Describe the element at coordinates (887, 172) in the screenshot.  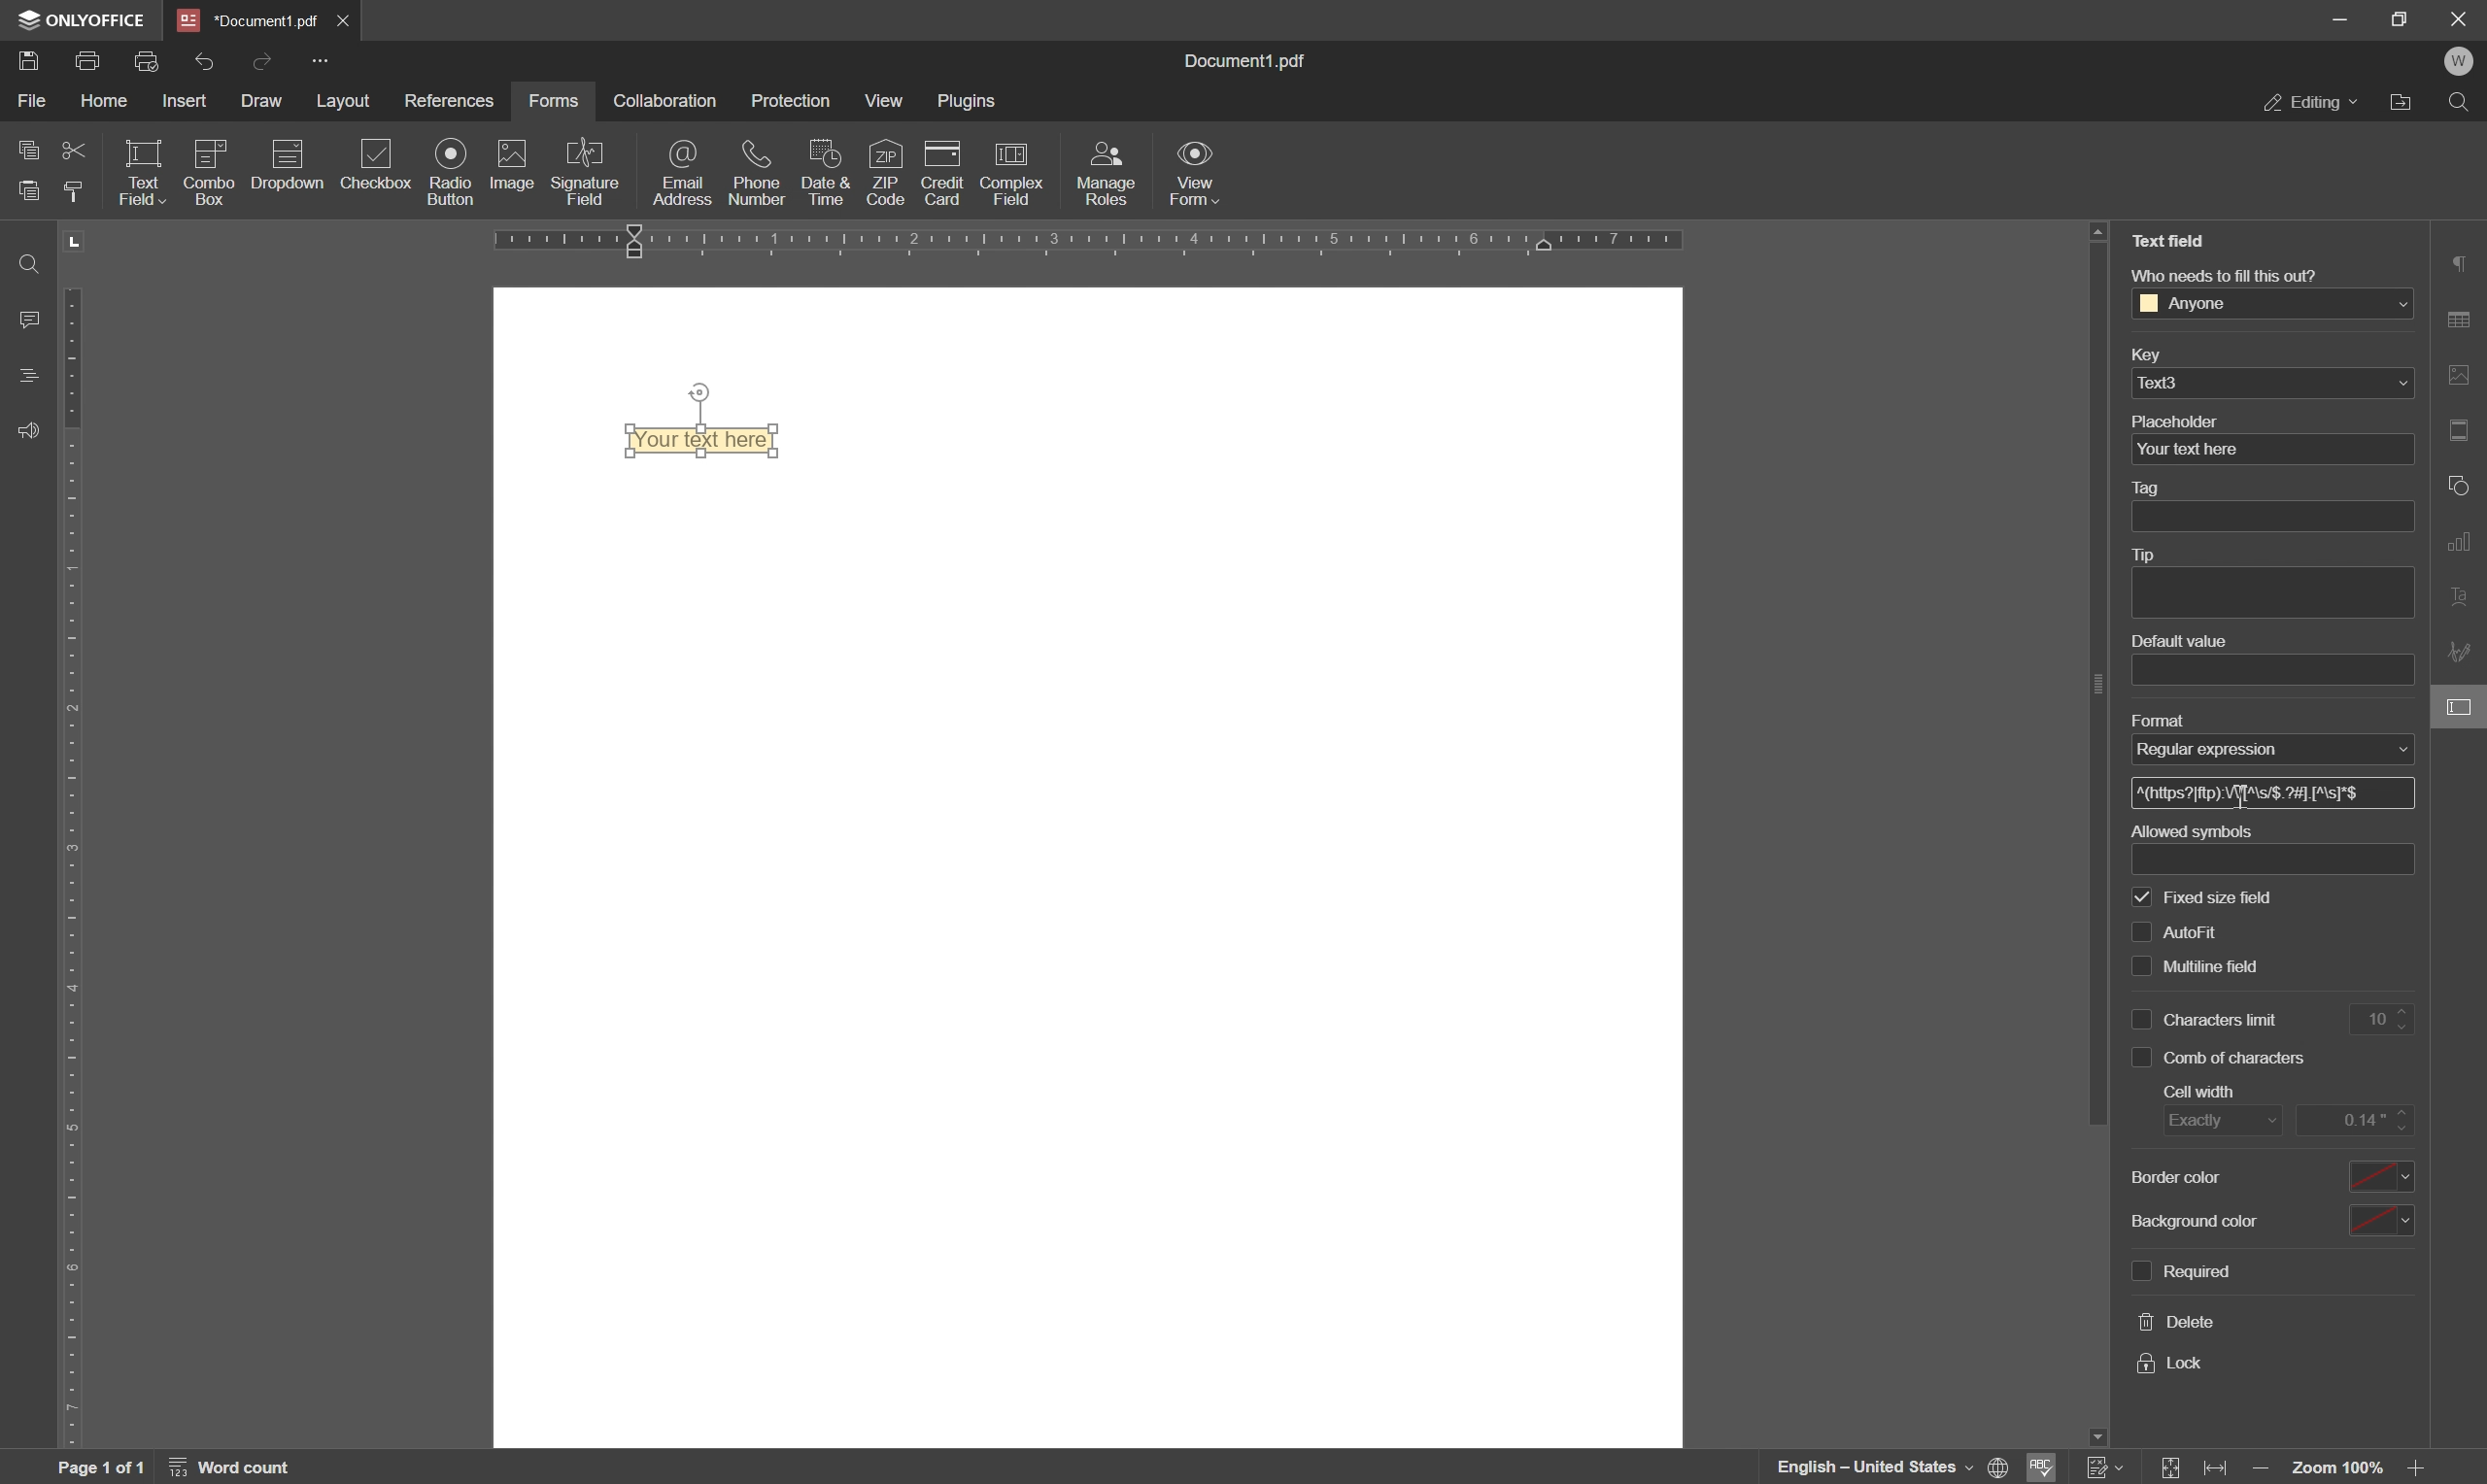
I see `zip code` at that location.